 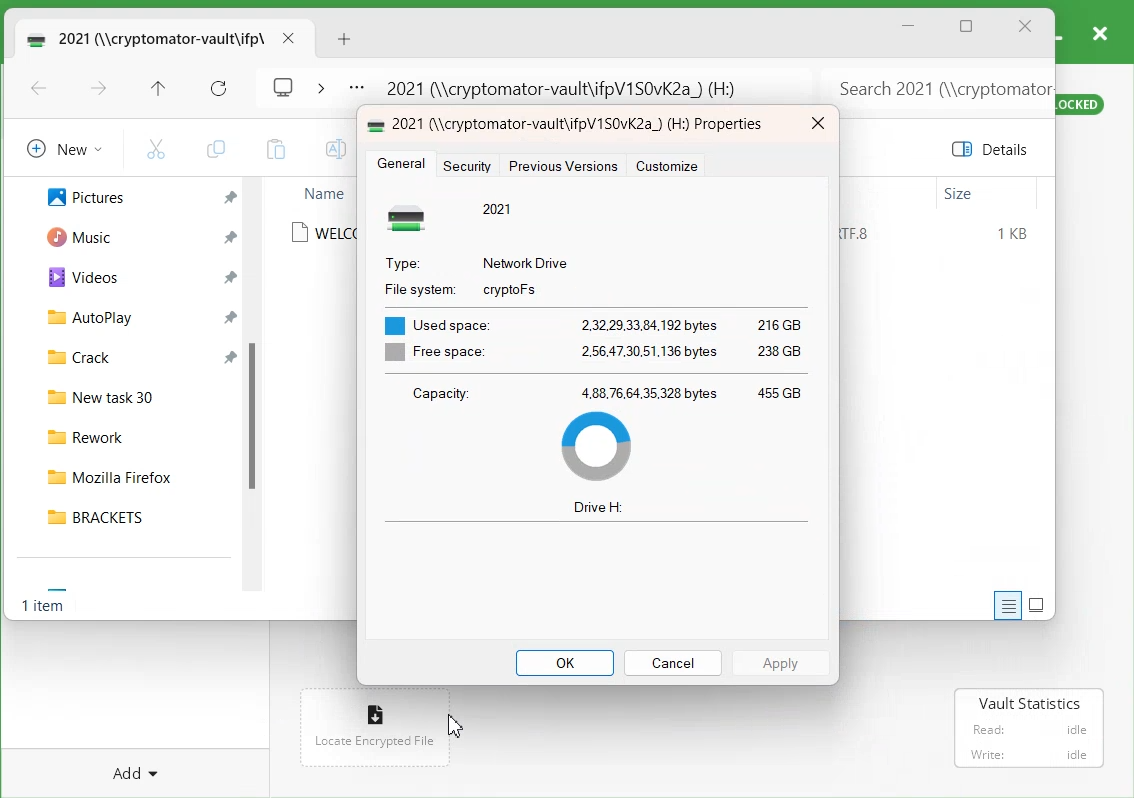 What do you see at coordinates (347, 39) in the screenshot?
I see `Add new Tab` at bounding box center [347, 39].